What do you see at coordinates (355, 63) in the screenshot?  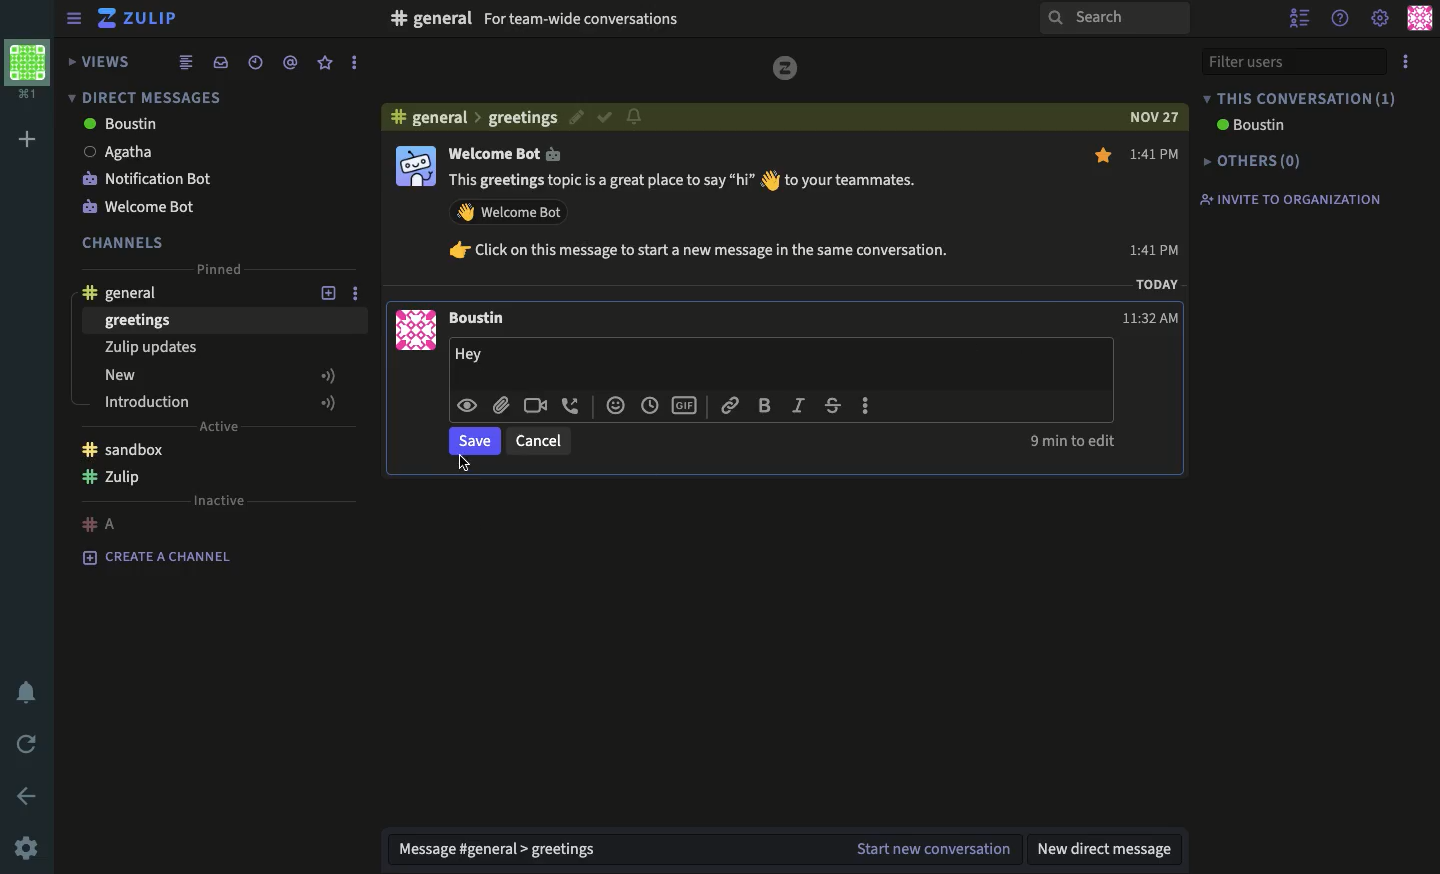 I see `options` at bounding box center [355, 63].